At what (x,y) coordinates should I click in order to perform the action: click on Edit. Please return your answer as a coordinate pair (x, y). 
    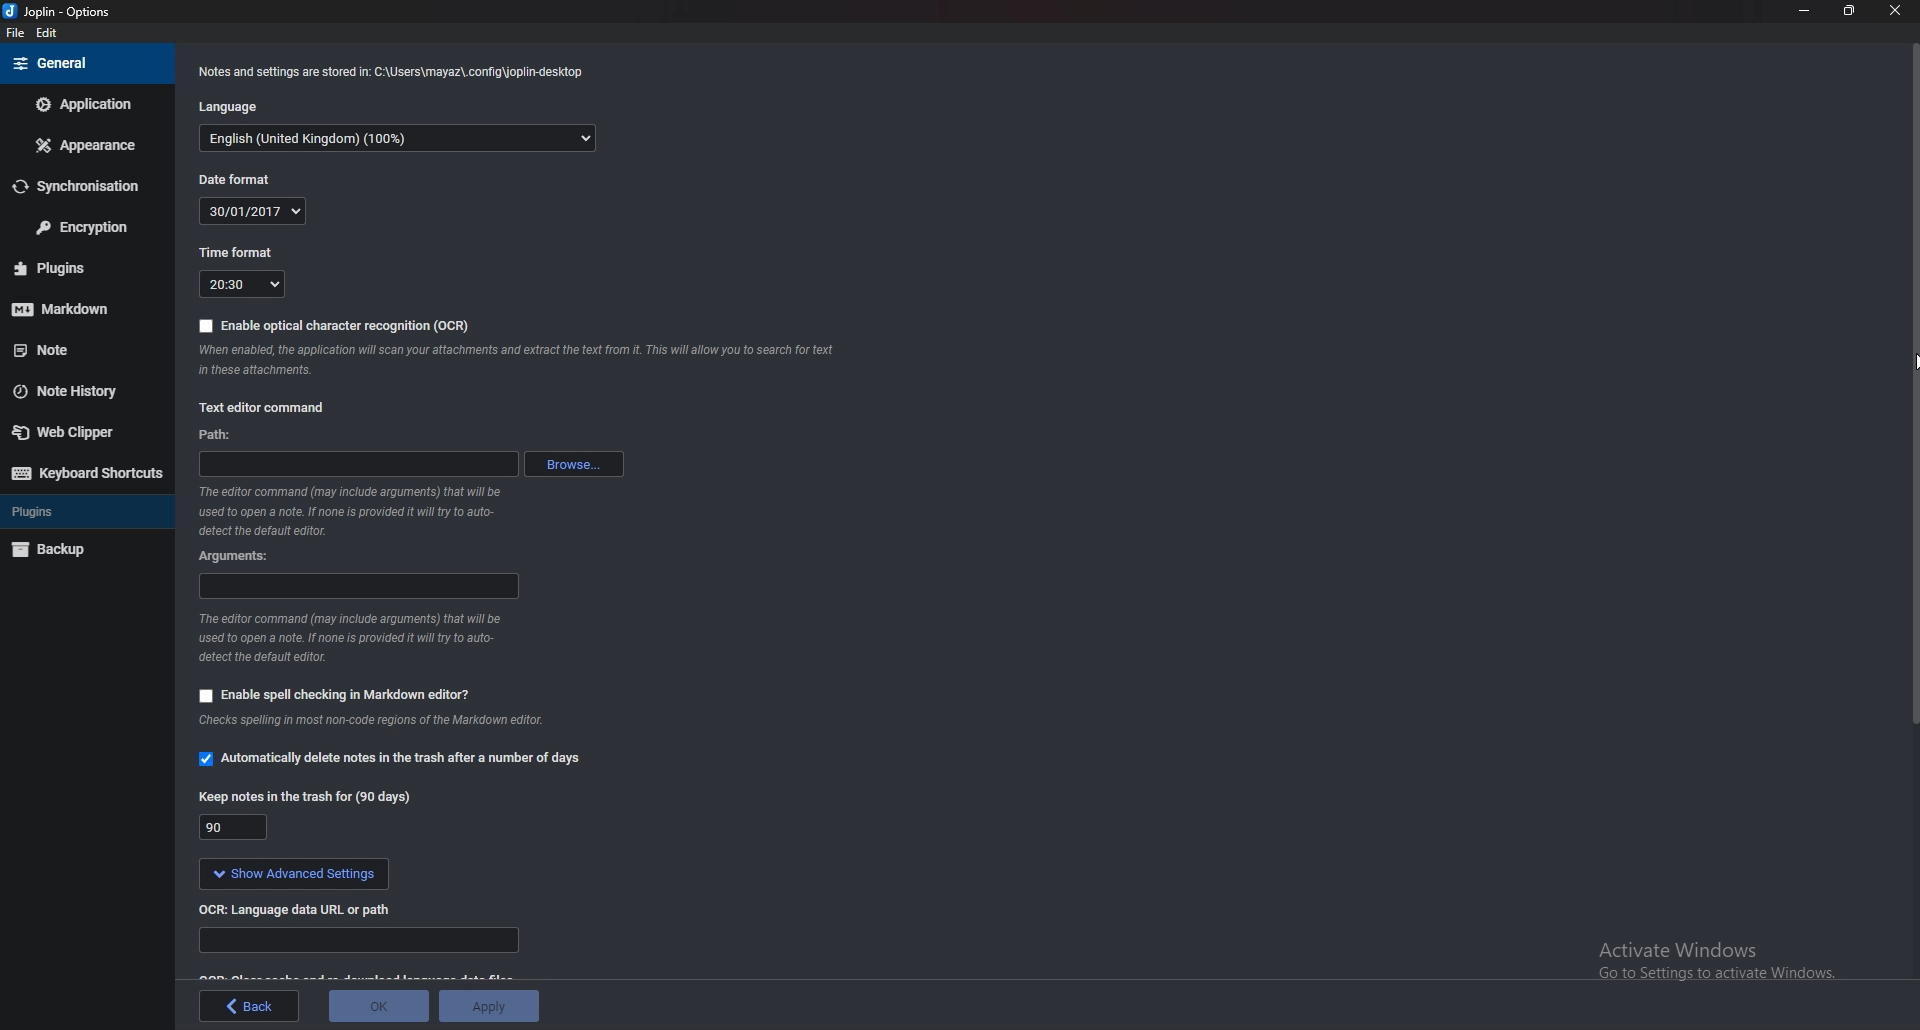
    Looking at the image, I should click on (47, 34).